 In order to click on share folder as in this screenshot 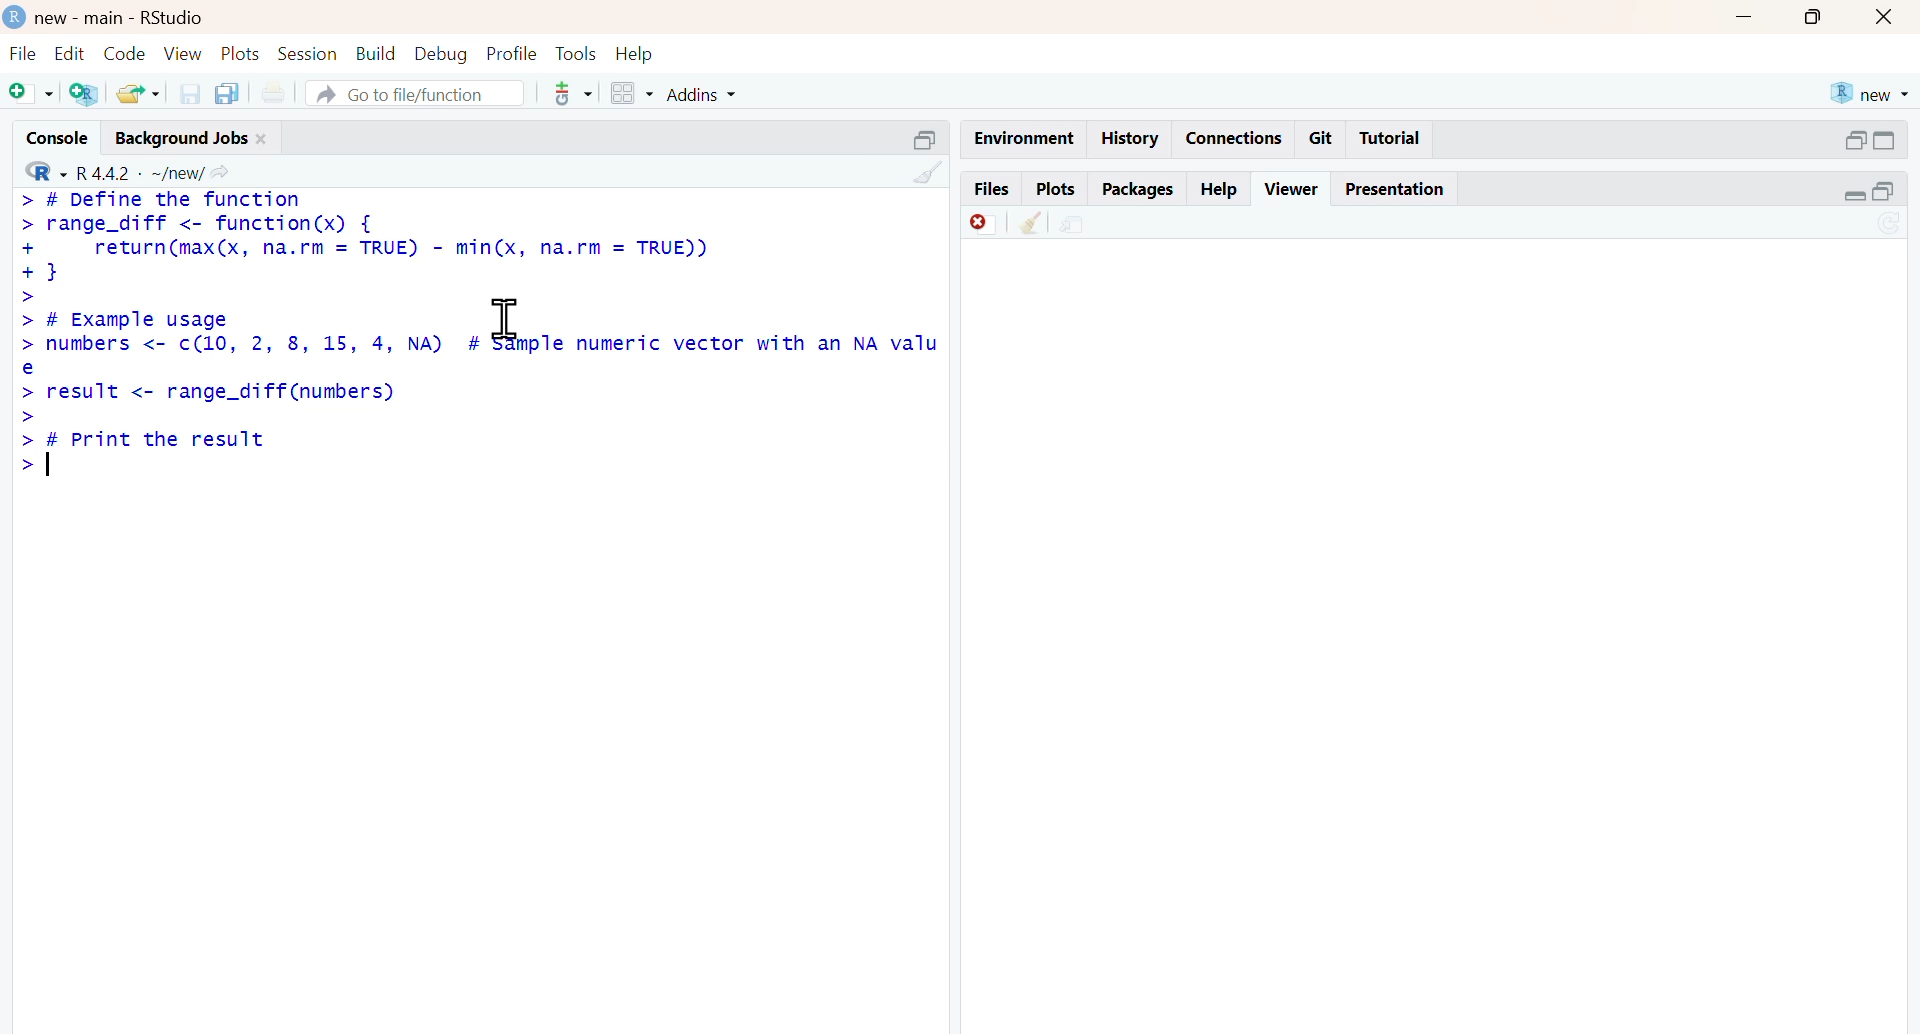, I will do `click(140, 93)`.